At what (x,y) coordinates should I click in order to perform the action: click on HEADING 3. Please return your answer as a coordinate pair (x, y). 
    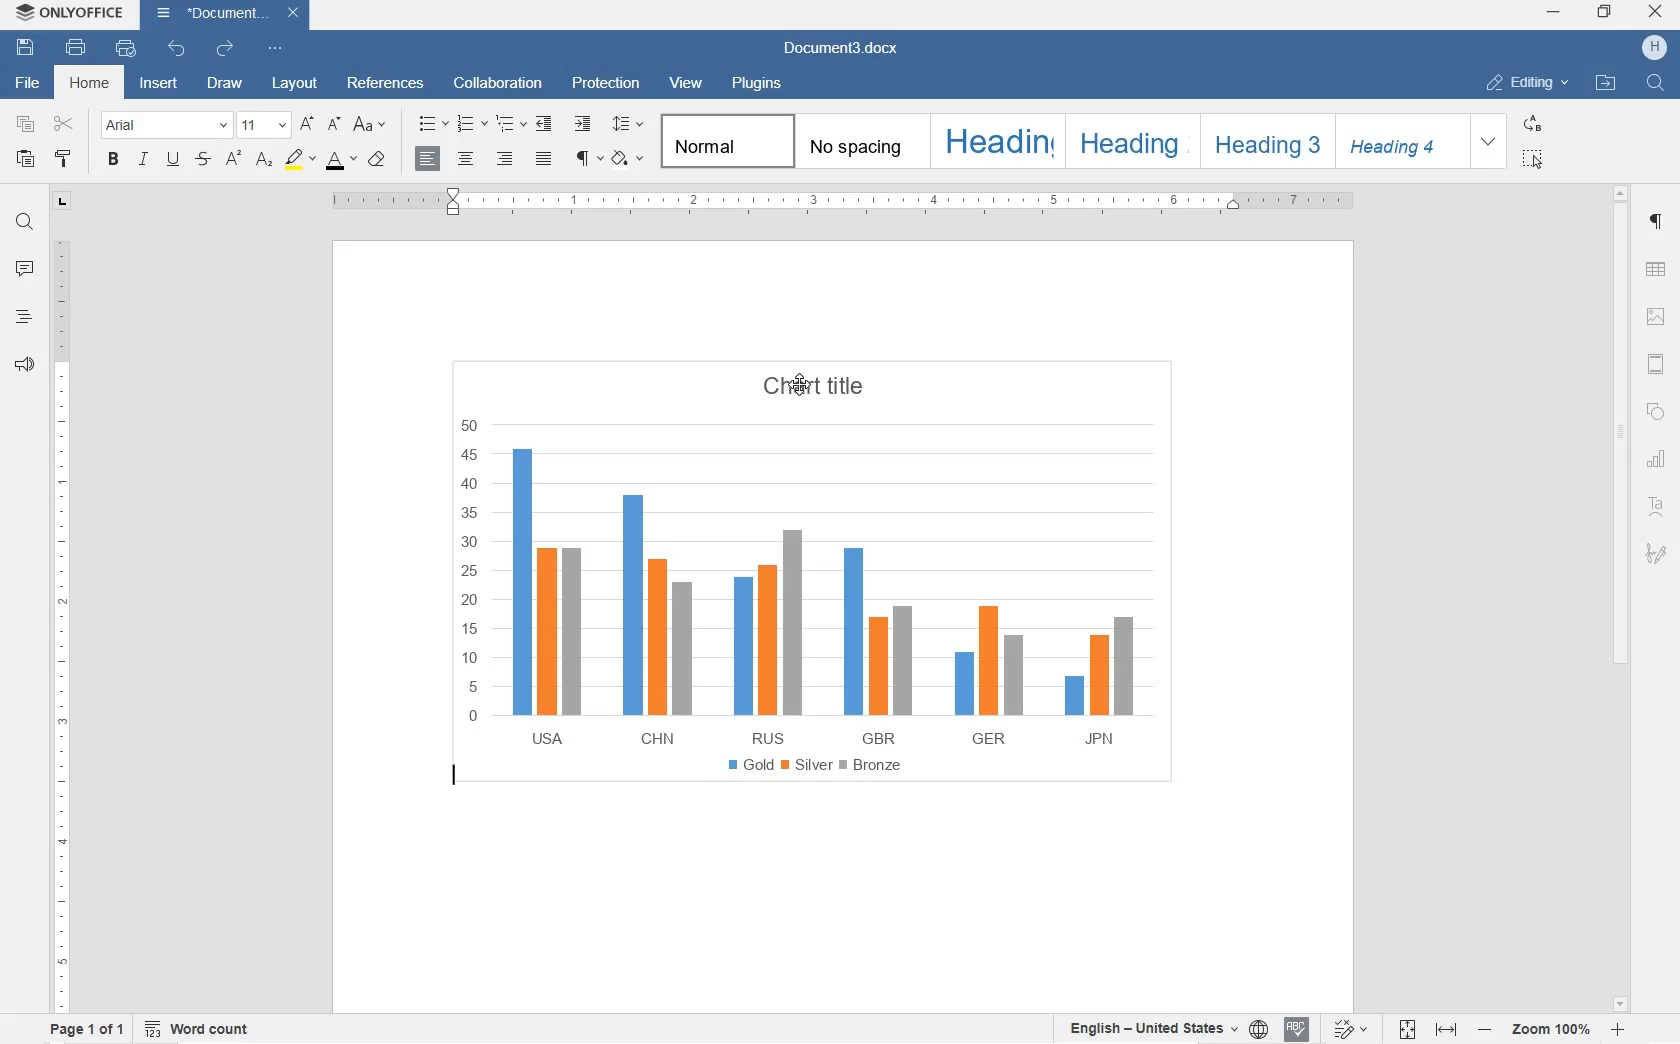
    Looking at the image, I should click on (1264, 142).